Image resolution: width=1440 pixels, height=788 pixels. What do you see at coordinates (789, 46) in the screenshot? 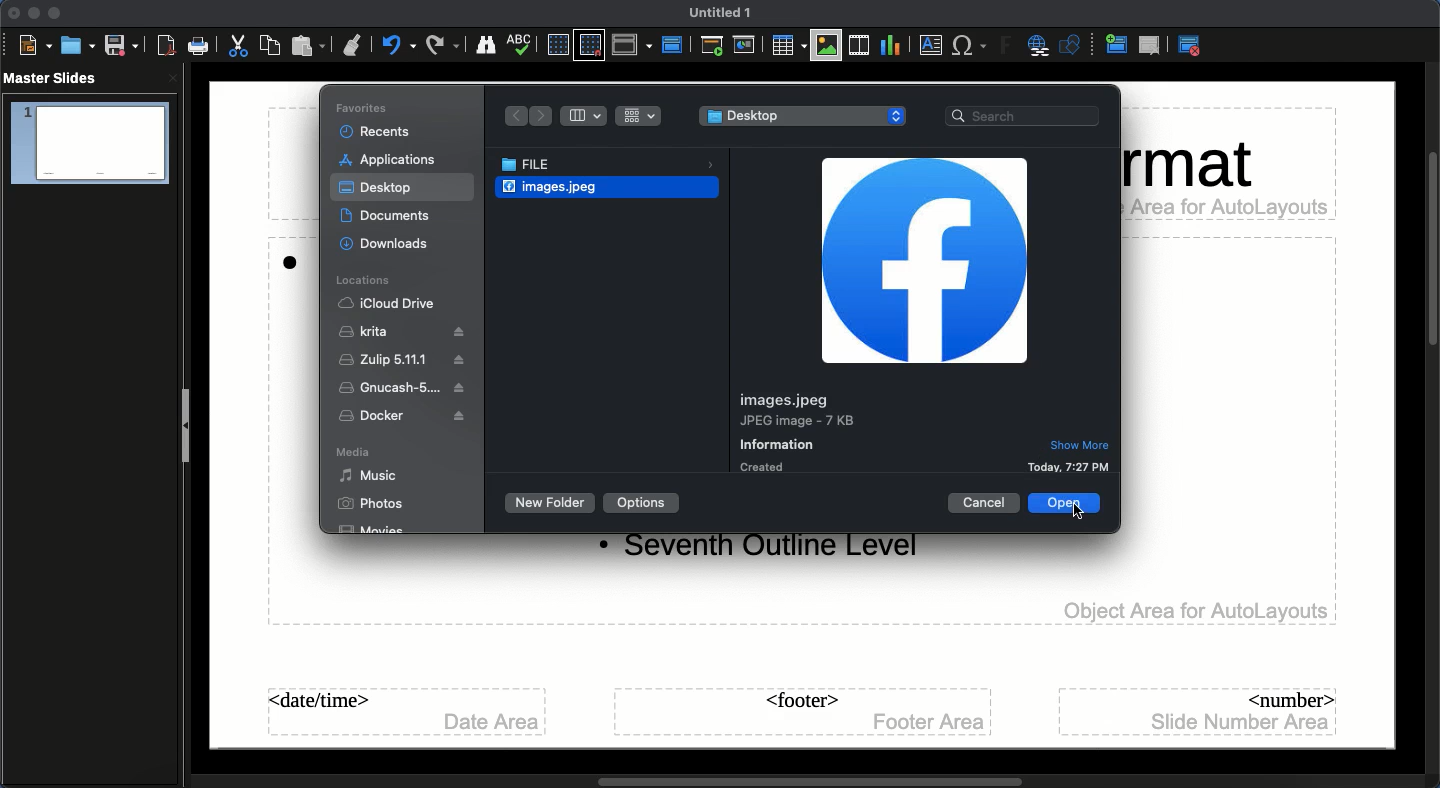
I see `Table` at bounding box center [789, 46].